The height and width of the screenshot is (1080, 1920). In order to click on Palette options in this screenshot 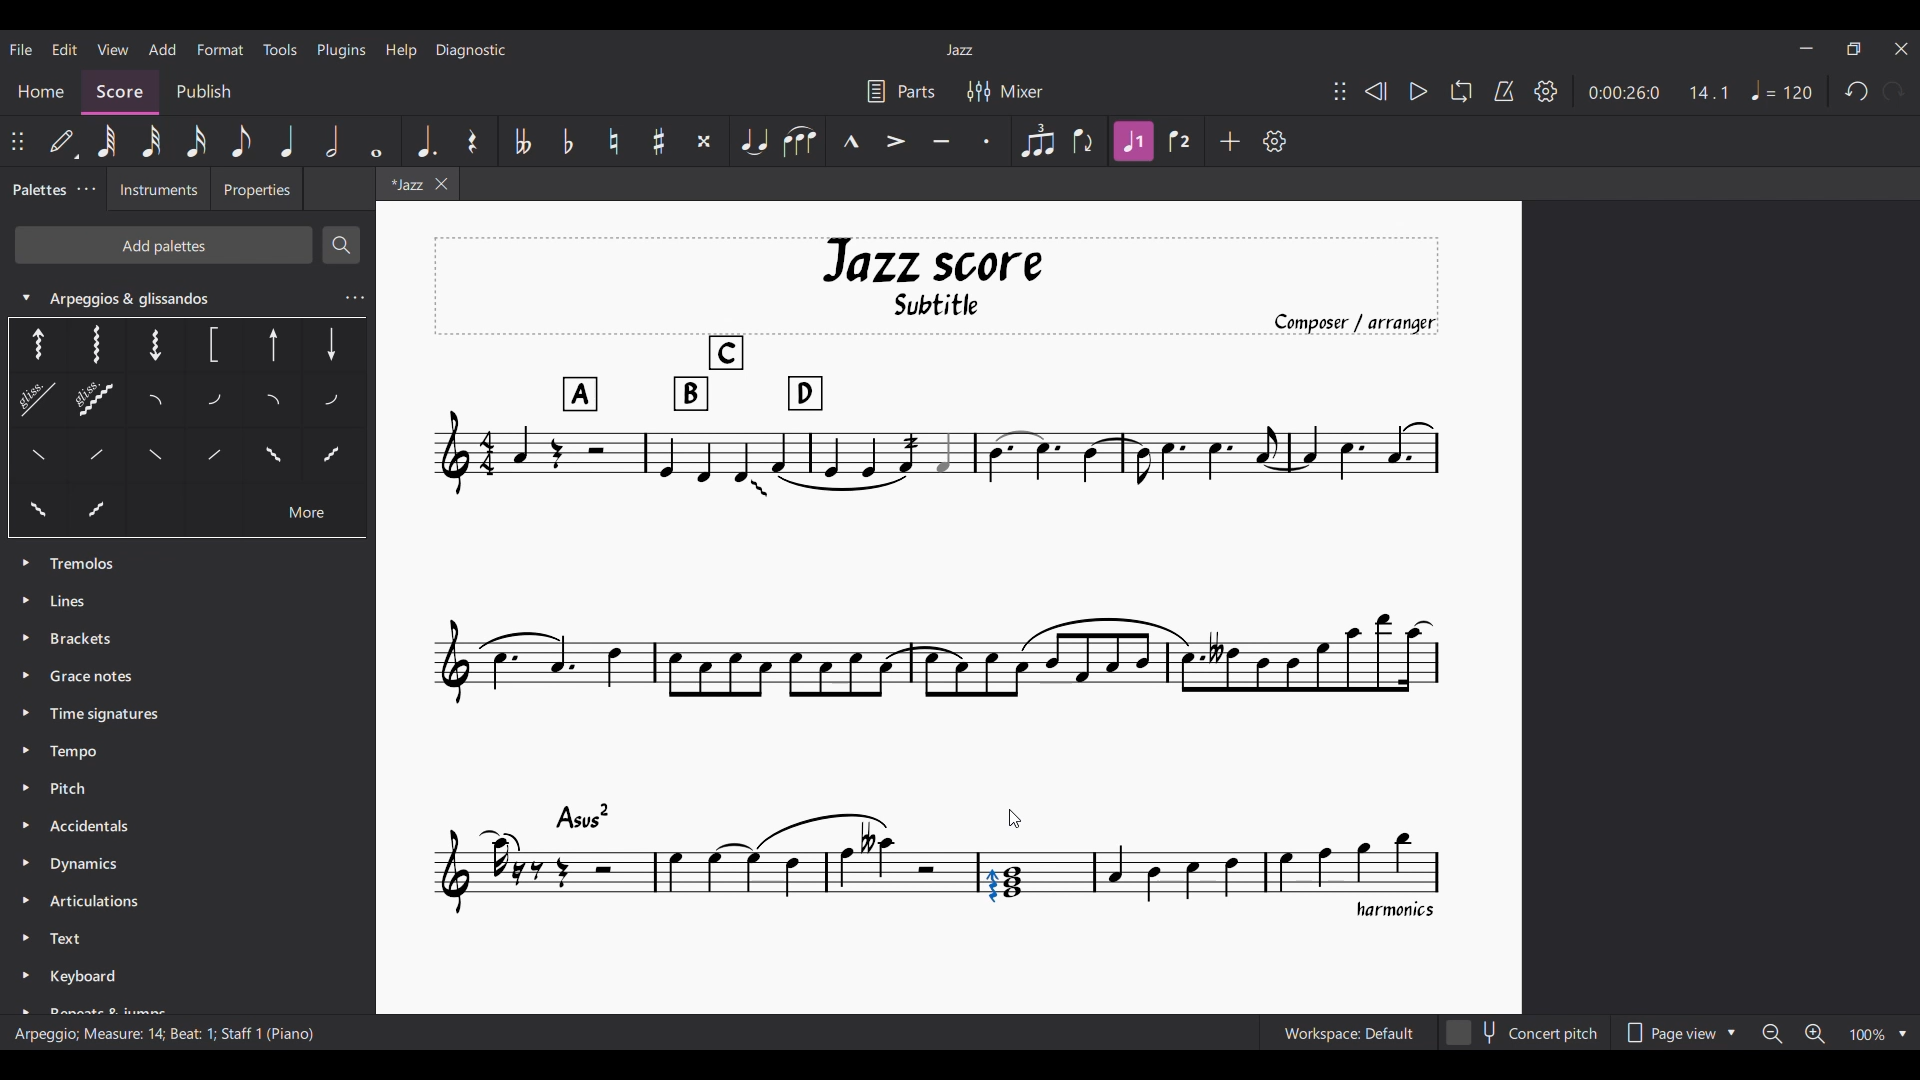, I will do `click(89, 559)`.